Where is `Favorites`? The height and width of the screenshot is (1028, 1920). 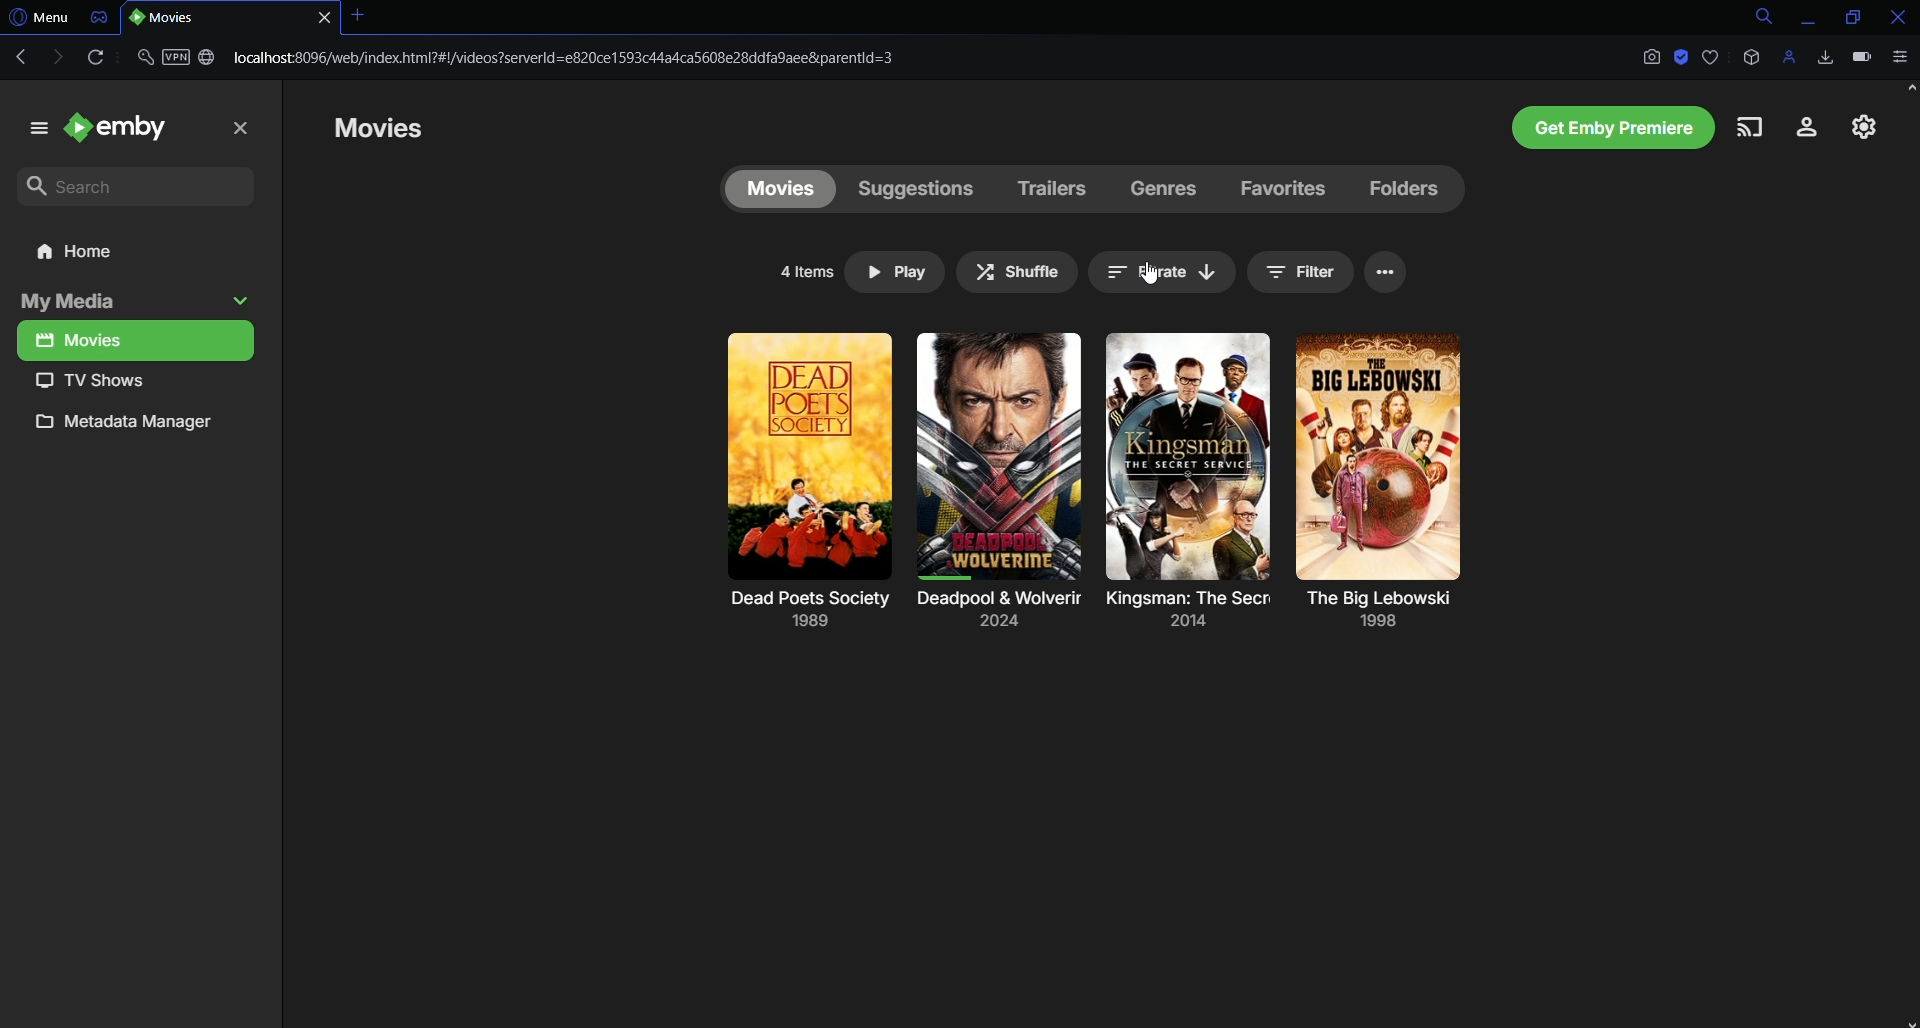
Favorites is located at coordinates (1278, 191).